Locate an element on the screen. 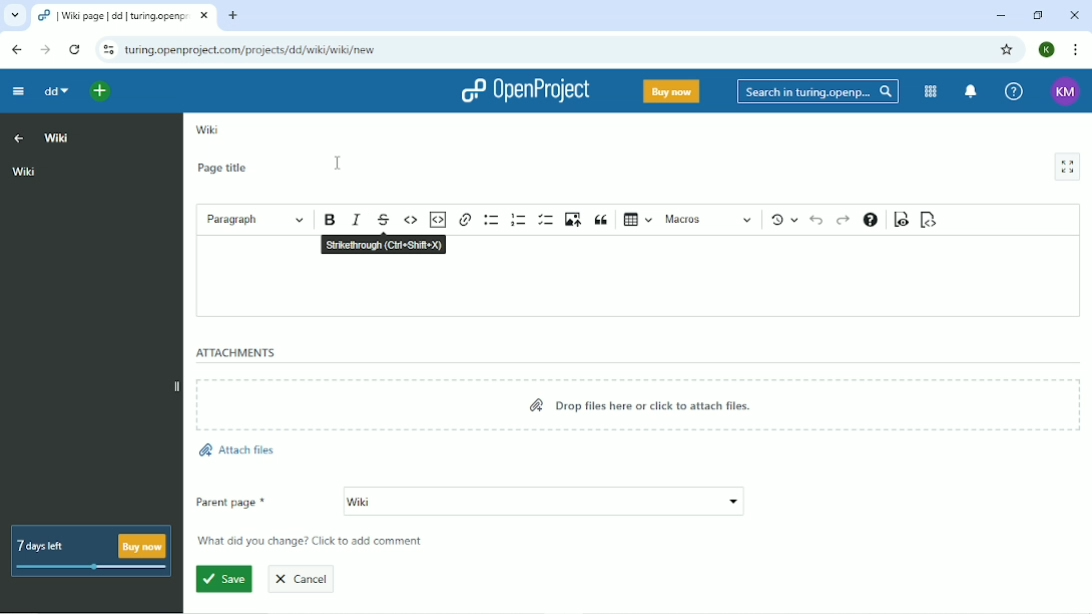 The image size is (1092, 614). Insert table is located at coordinates (638, 221).